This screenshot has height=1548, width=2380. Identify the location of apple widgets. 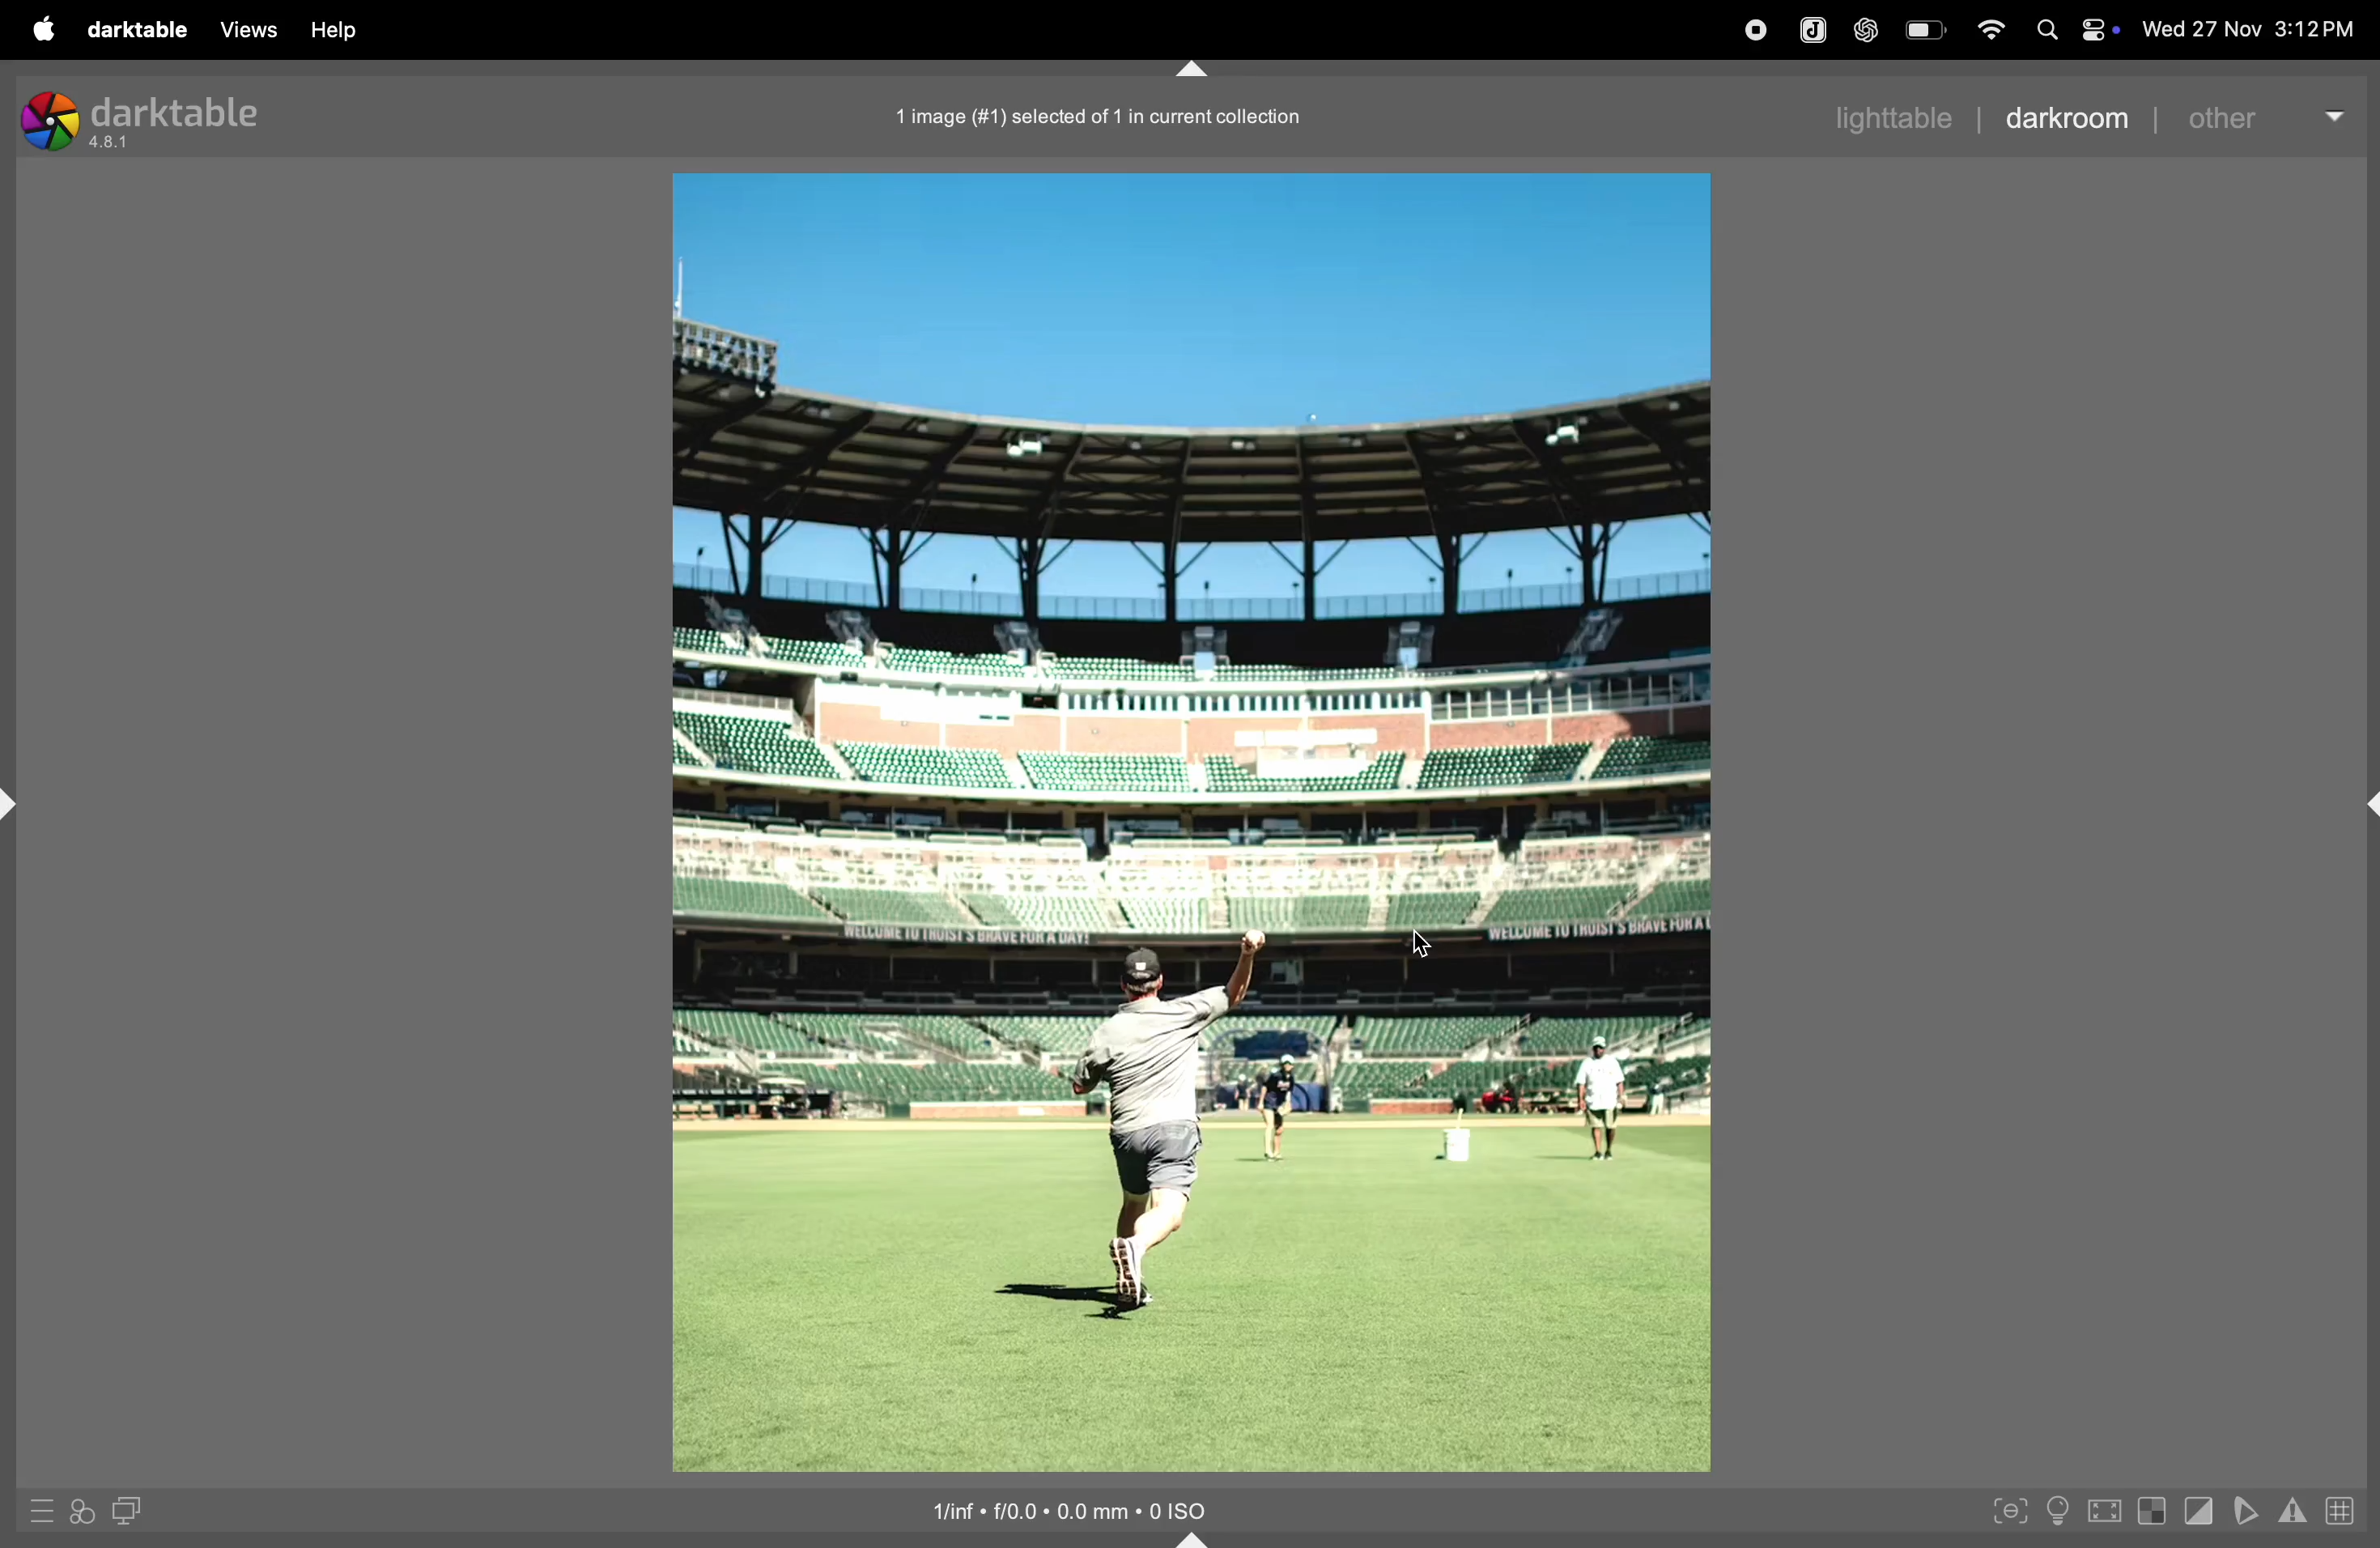
(2074, 28).